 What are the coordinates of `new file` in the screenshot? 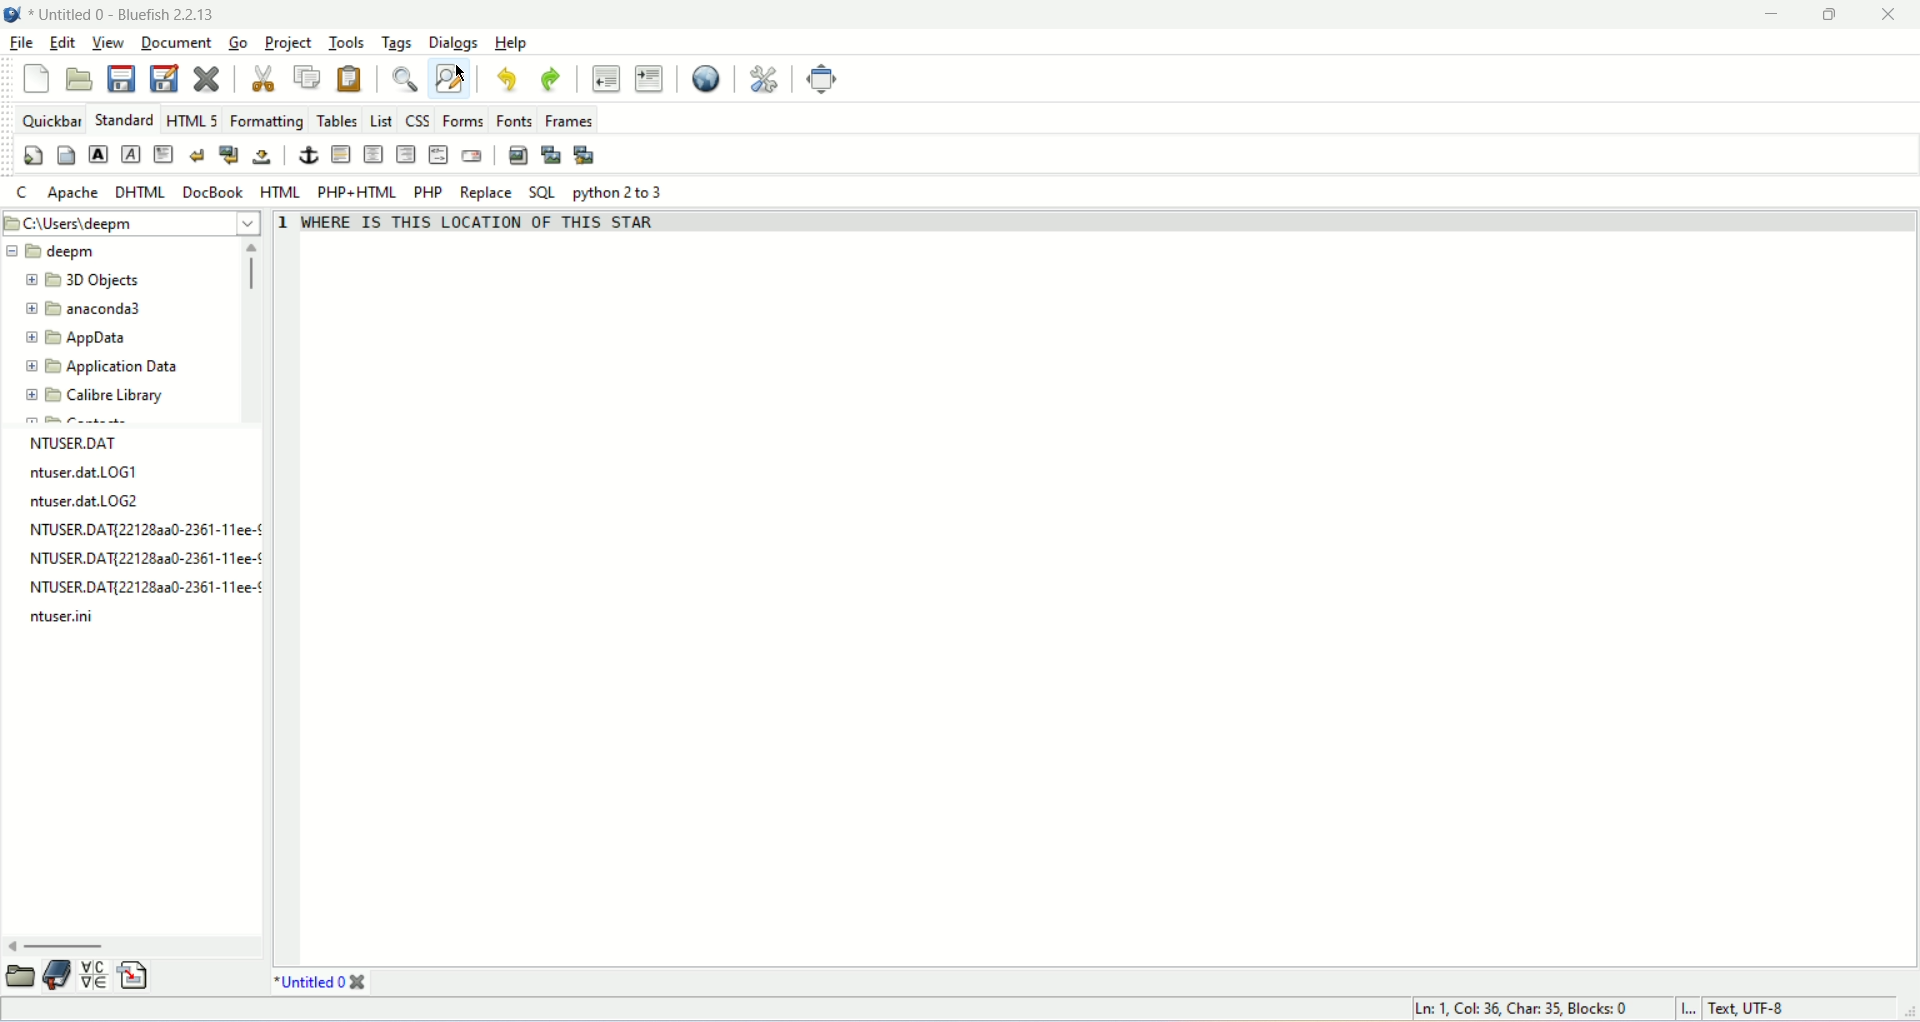 It's located at (37, 80).